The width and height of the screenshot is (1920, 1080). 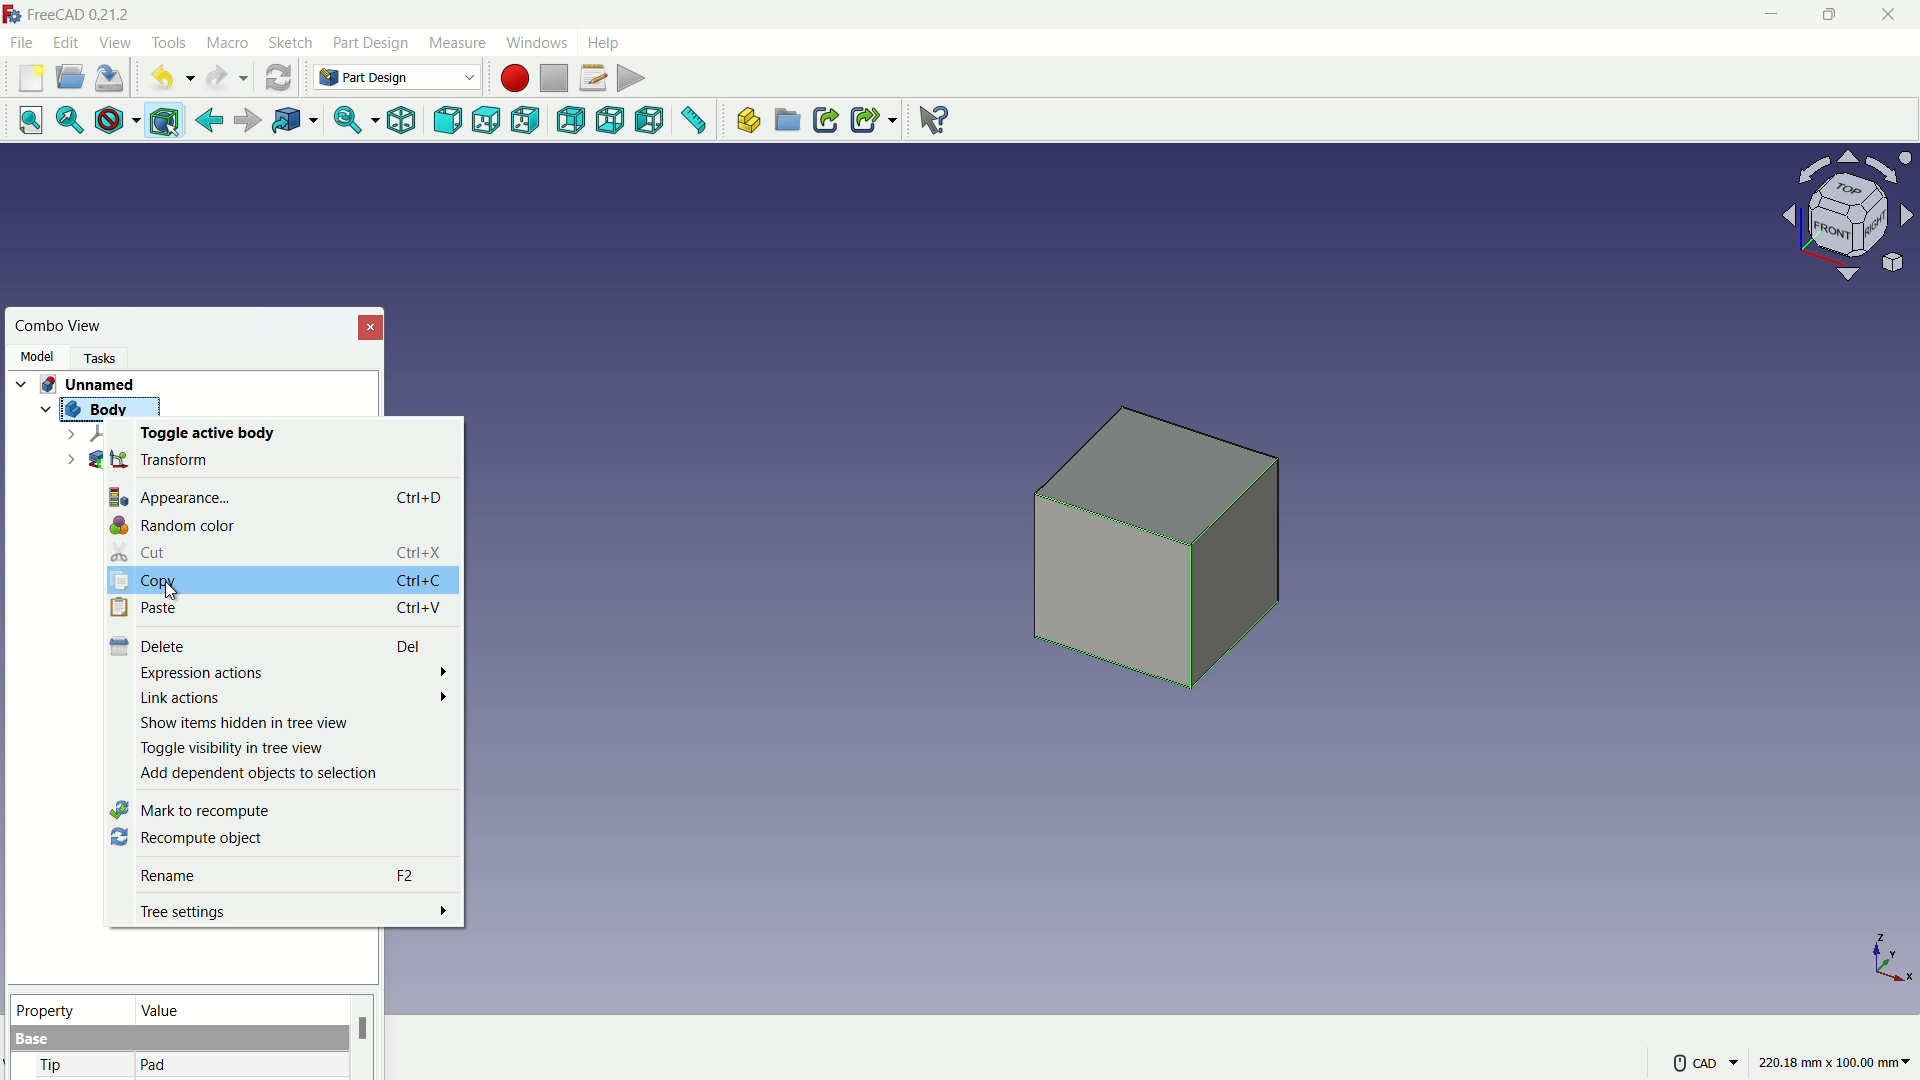 I want to click on right view, so click(x=528, y=124).